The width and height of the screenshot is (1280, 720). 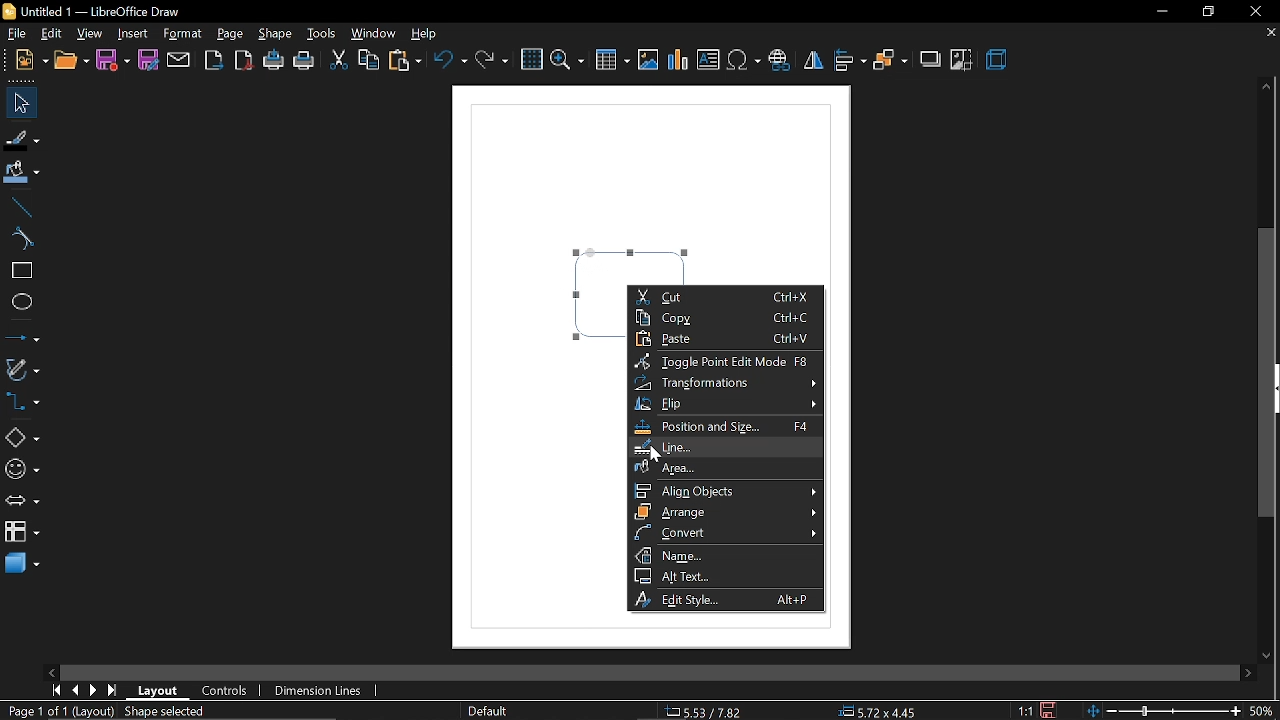 What do you see at coordinates (962, 60) in the screenshot?
I see `crop` at bounding box center [962, 60].